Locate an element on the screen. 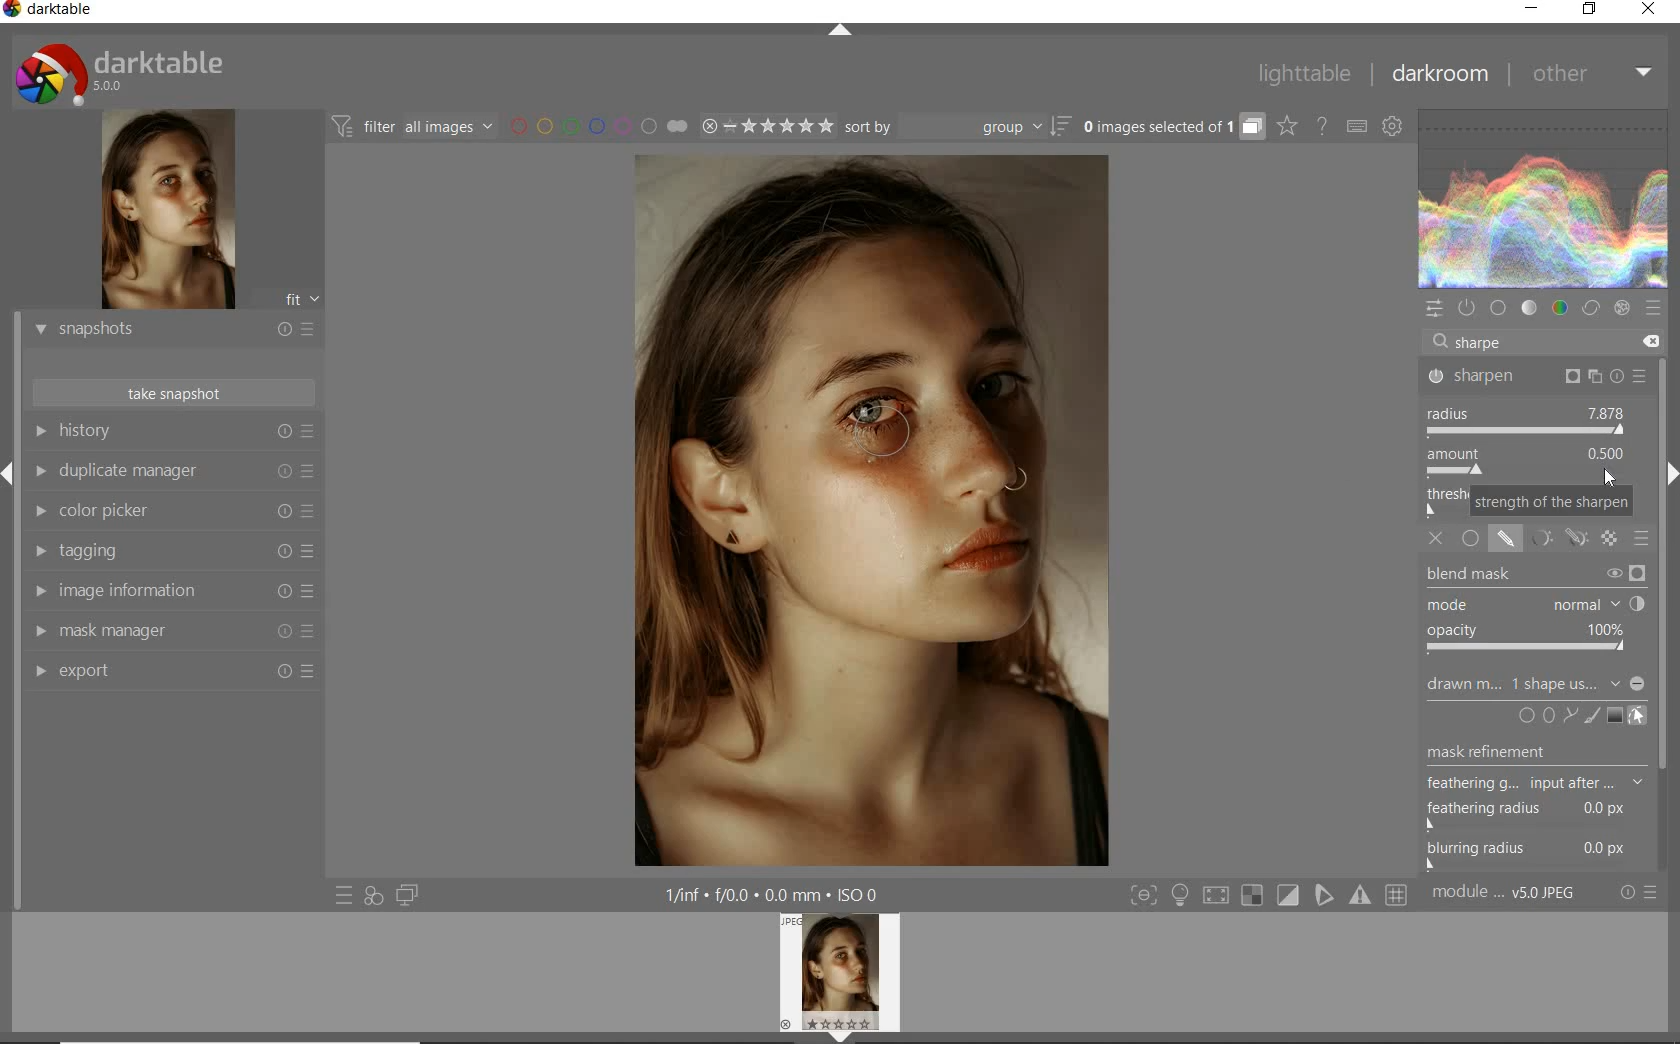 Image resolution: width=1680 pixels, height=1044 pixels. FEATHERING RADIUS is located at coordinates (1541, 810).